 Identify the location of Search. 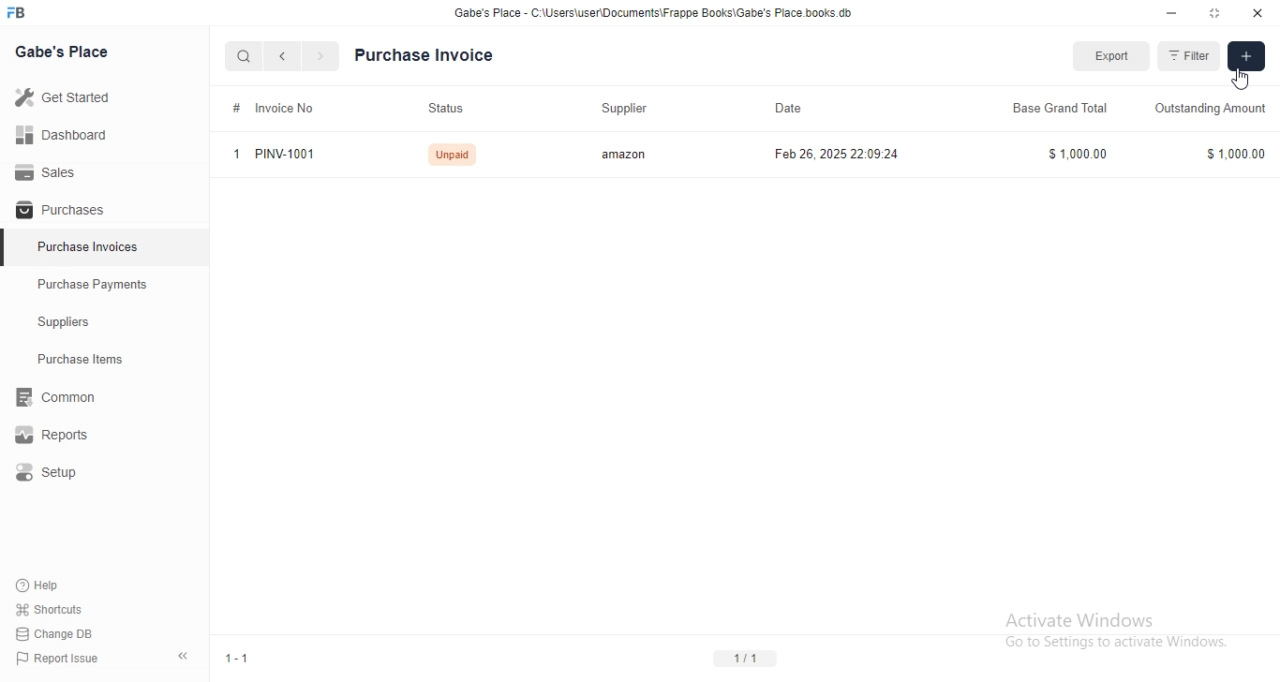
(243, 56).